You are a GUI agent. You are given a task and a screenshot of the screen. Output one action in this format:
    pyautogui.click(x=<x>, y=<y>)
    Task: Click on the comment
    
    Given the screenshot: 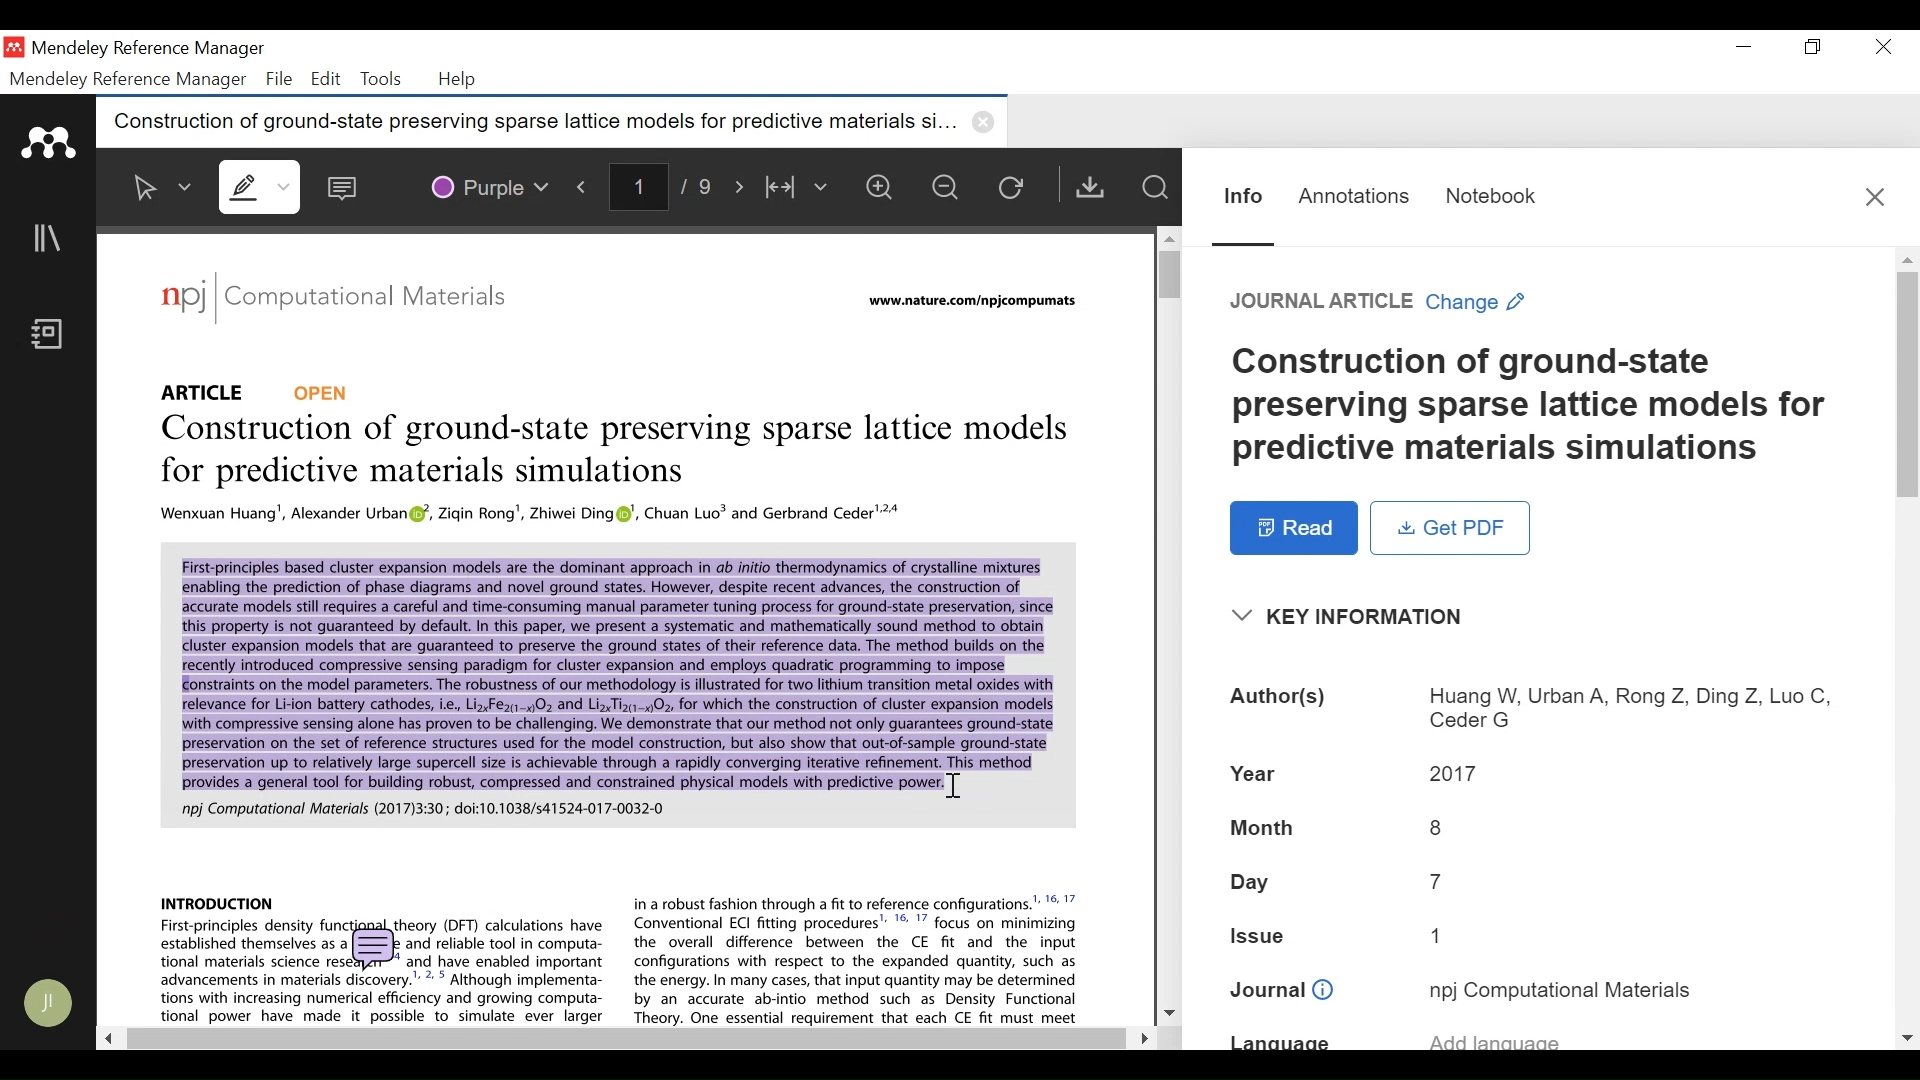 What is the action you would take?
    pyautogui.click(x=377, y=950)
    